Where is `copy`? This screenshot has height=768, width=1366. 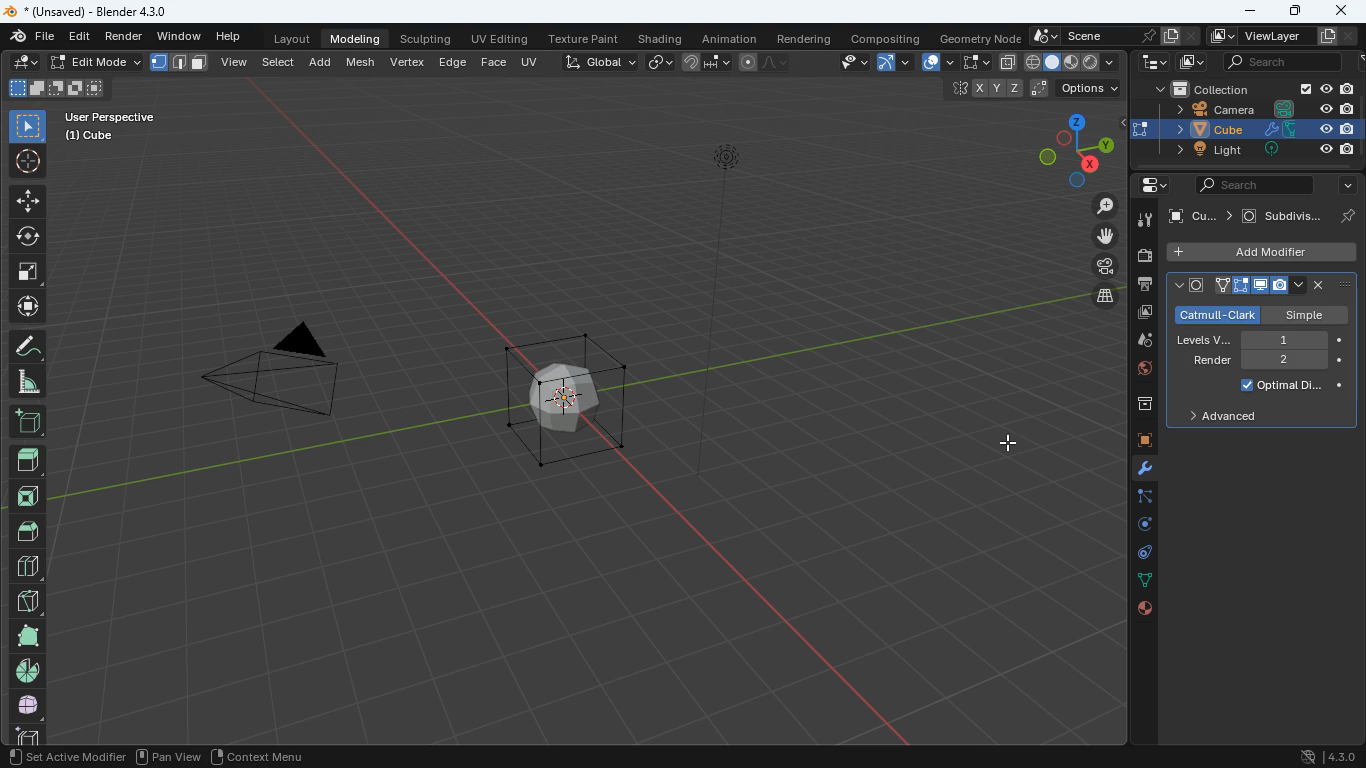
copy is located at coordinates (1008, 62).